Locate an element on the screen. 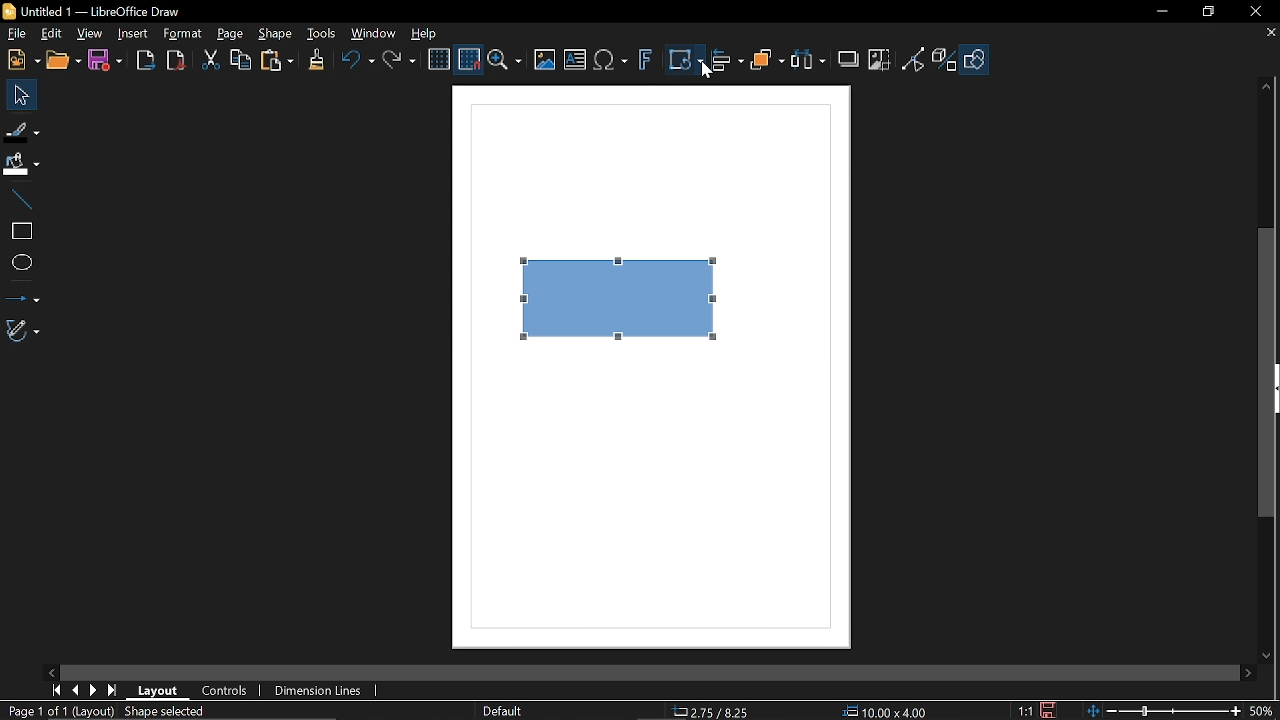 Image resolution: width=1280 pixels, height=720 pixels. Insert text is located at coordinates (576, 61).